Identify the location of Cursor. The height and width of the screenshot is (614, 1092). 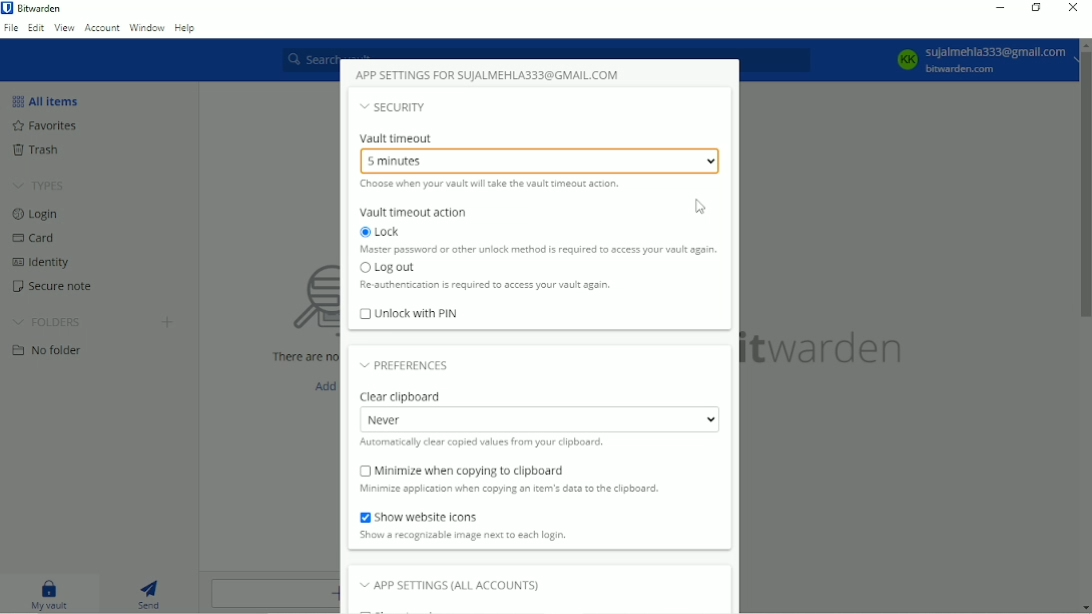
(699, 209).